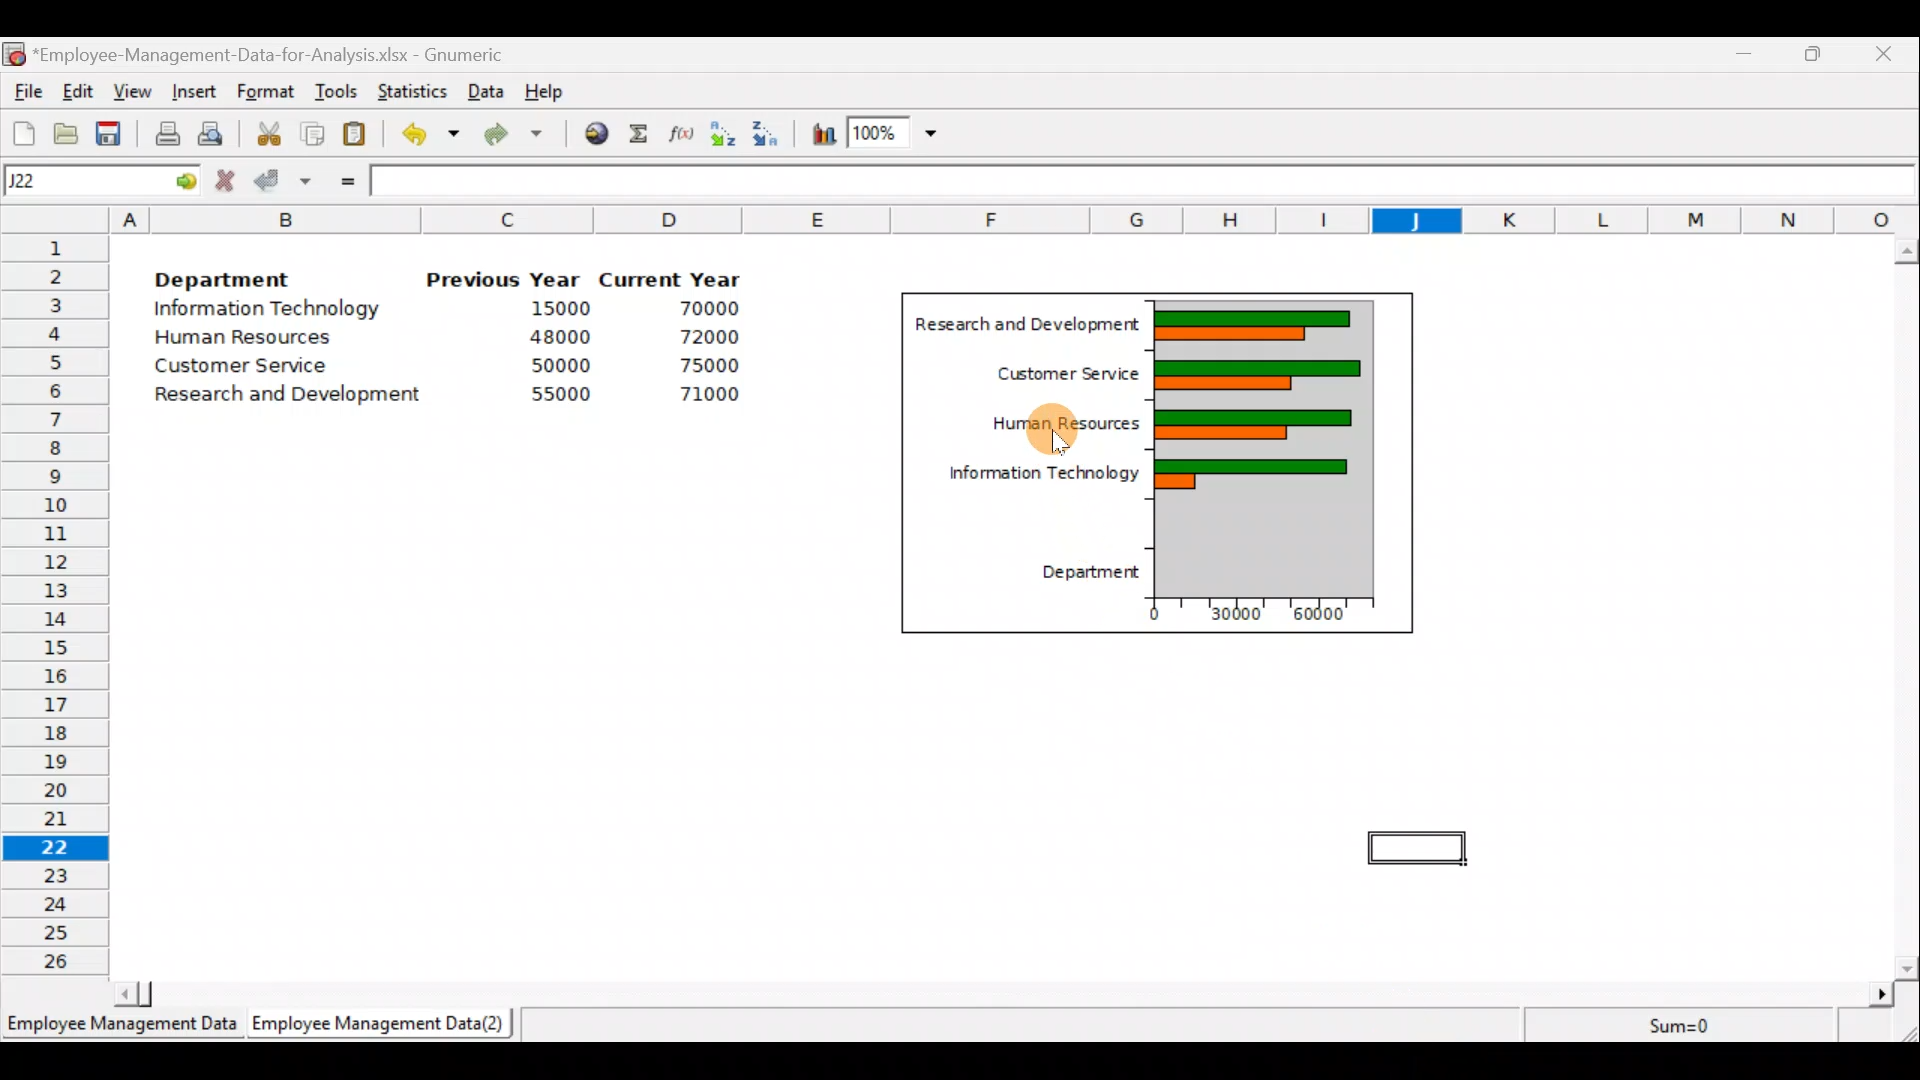 Image resolution: width=1920 pixels, height=1080 pixels. Describe the element at coordinates (714, 334) in the screenshot. I see `72000` at that location.